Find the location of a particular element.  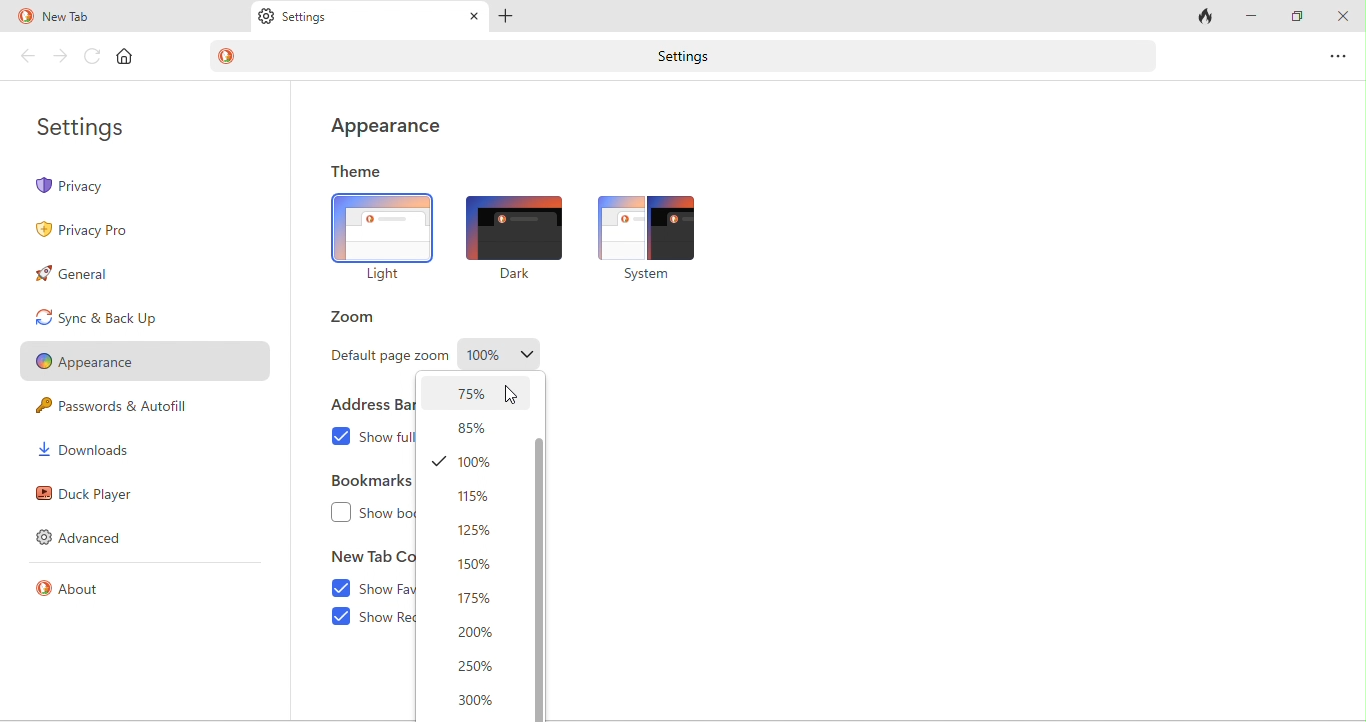

light is located at coordinates (382, 227).